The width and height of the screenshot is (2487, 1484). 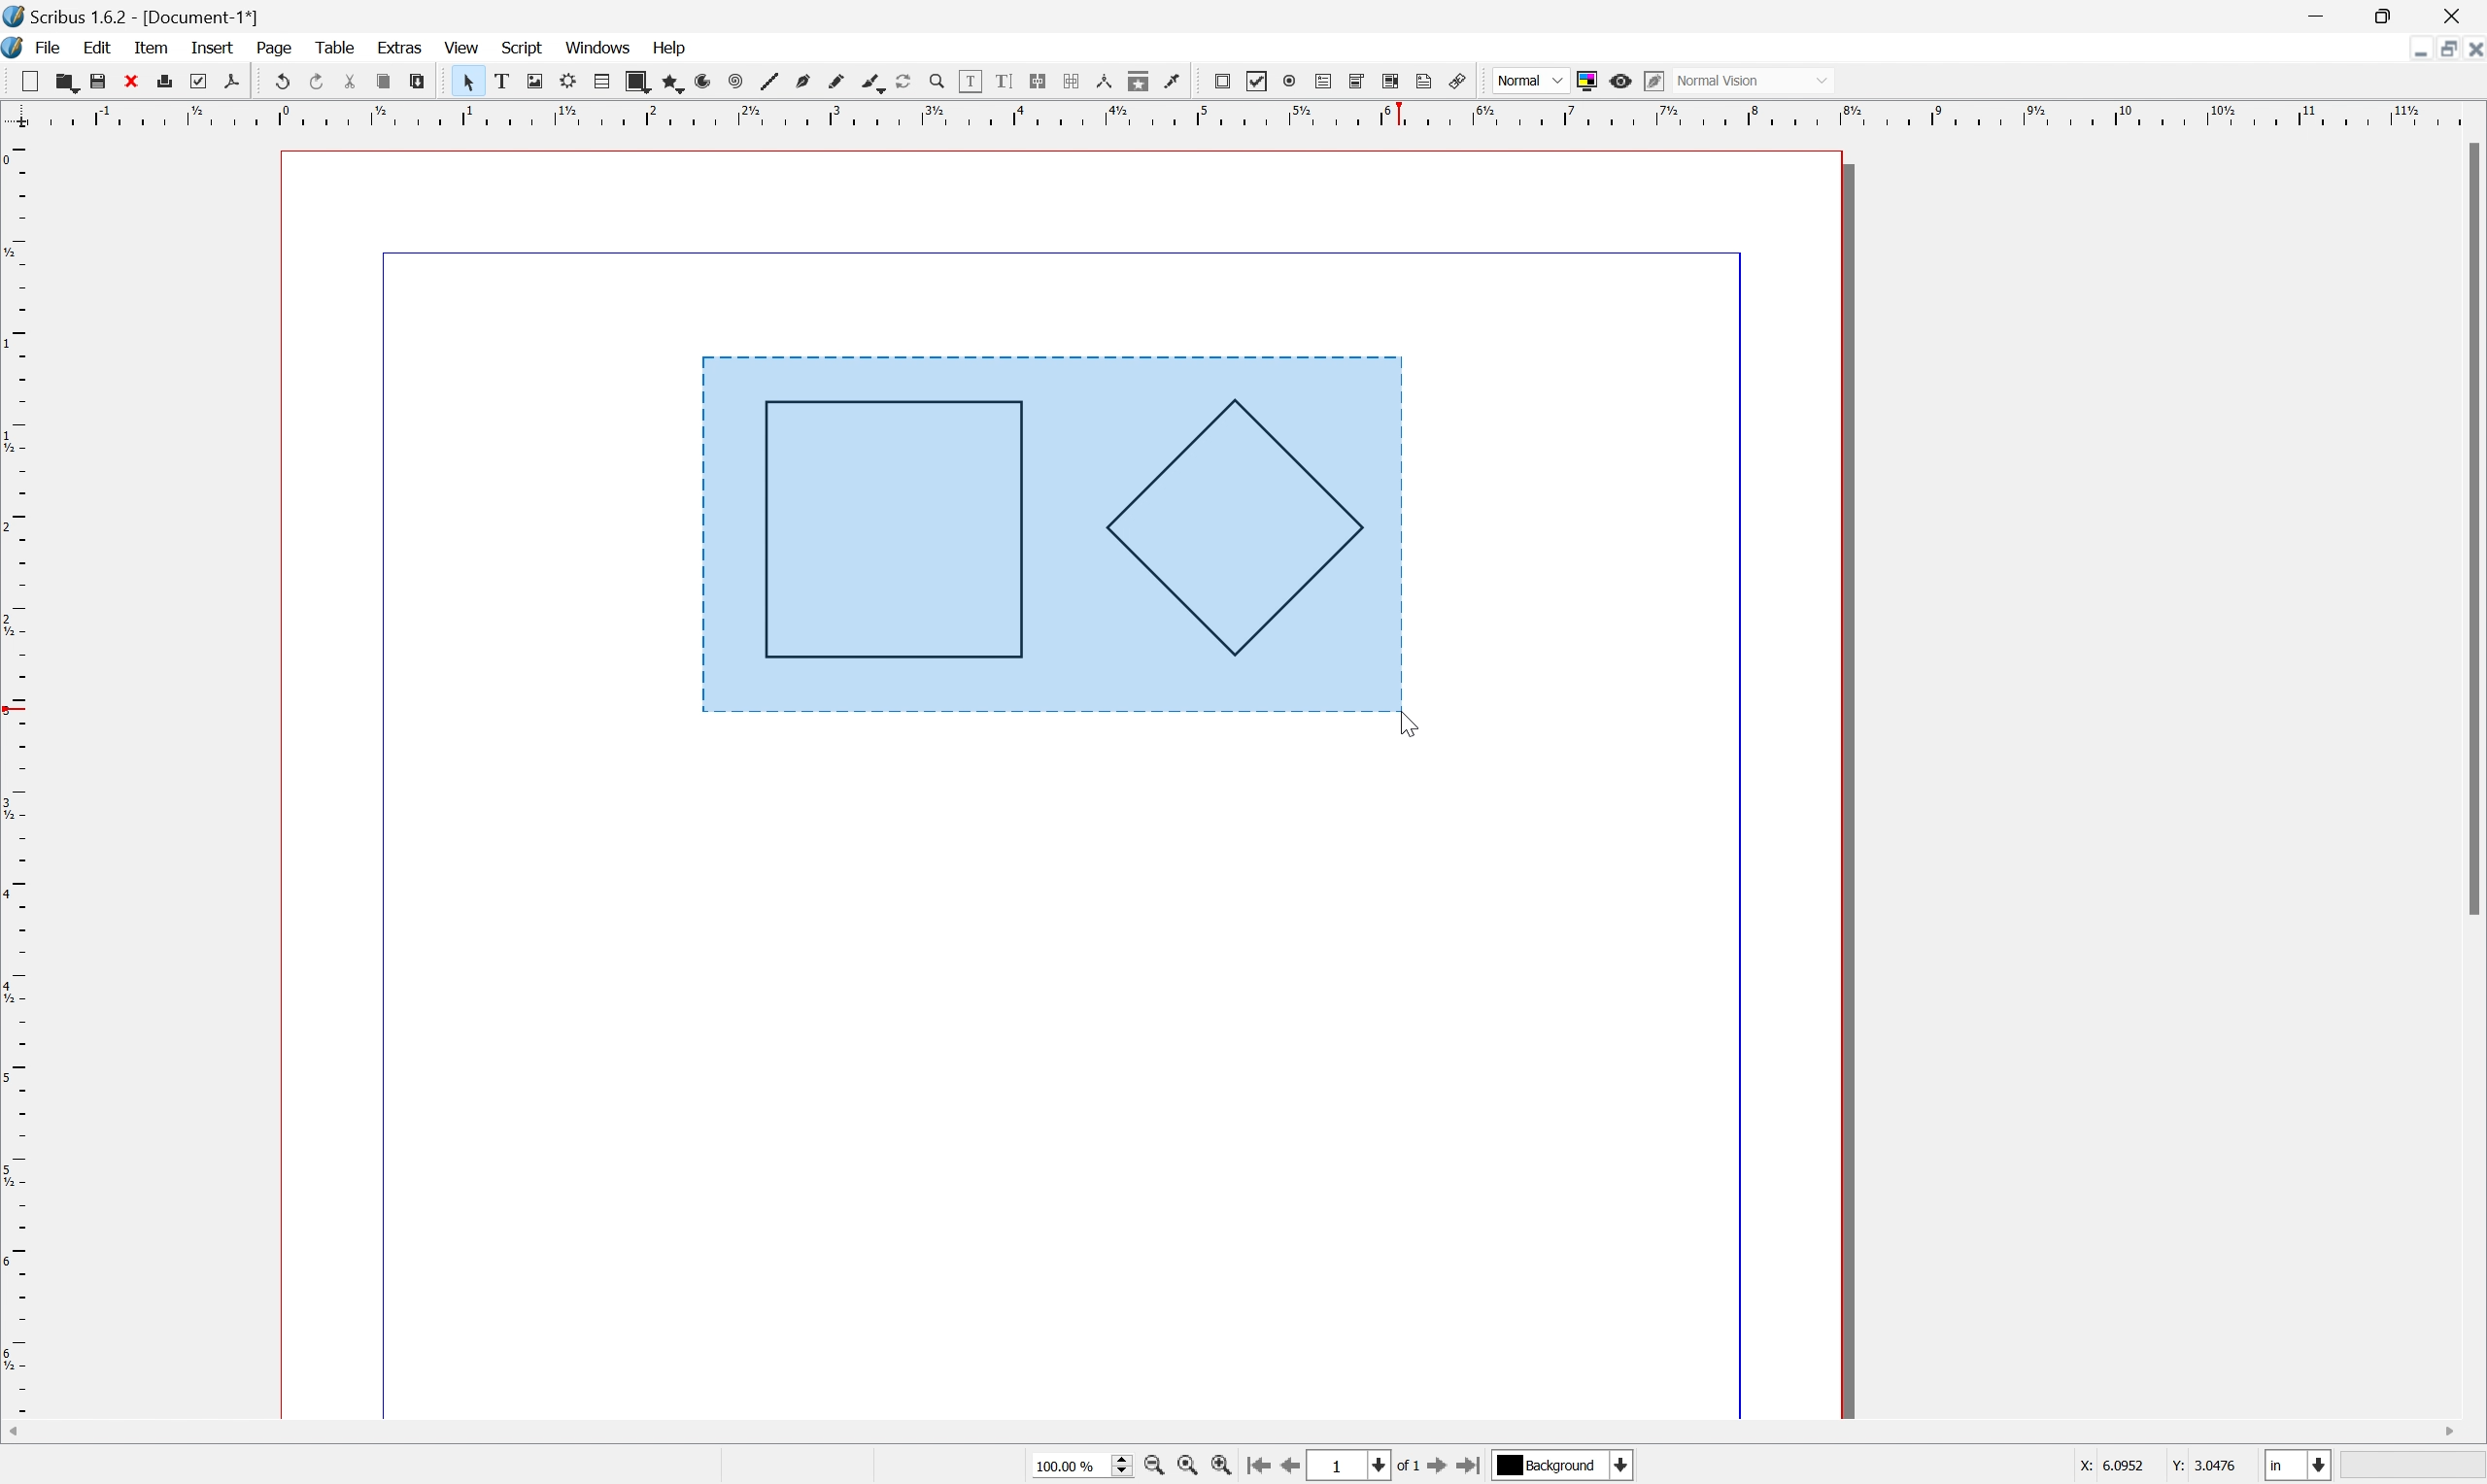 I want to click on Ruler, so click(x=1247, y=112).